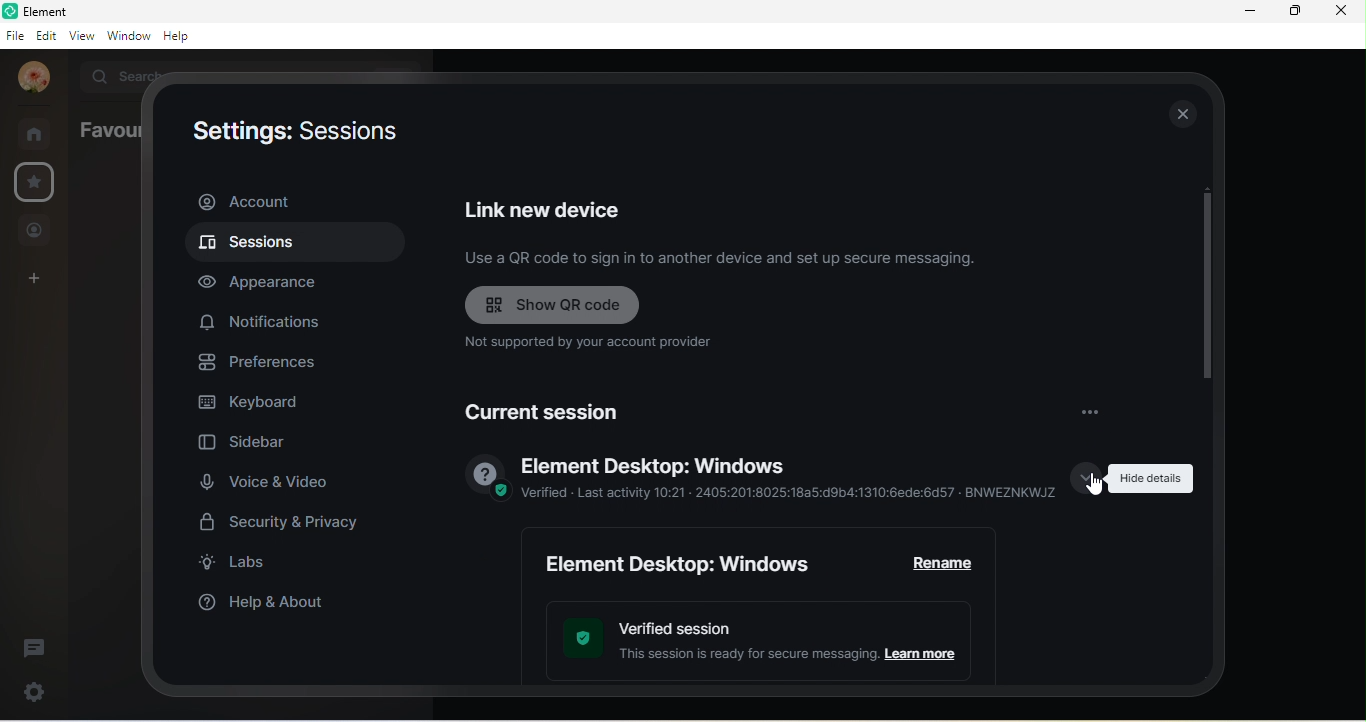 This screenshot has width=1366, height=722. I want to click on use a qr code to sign in to another device and set up secure messaging, so click(727, 260).